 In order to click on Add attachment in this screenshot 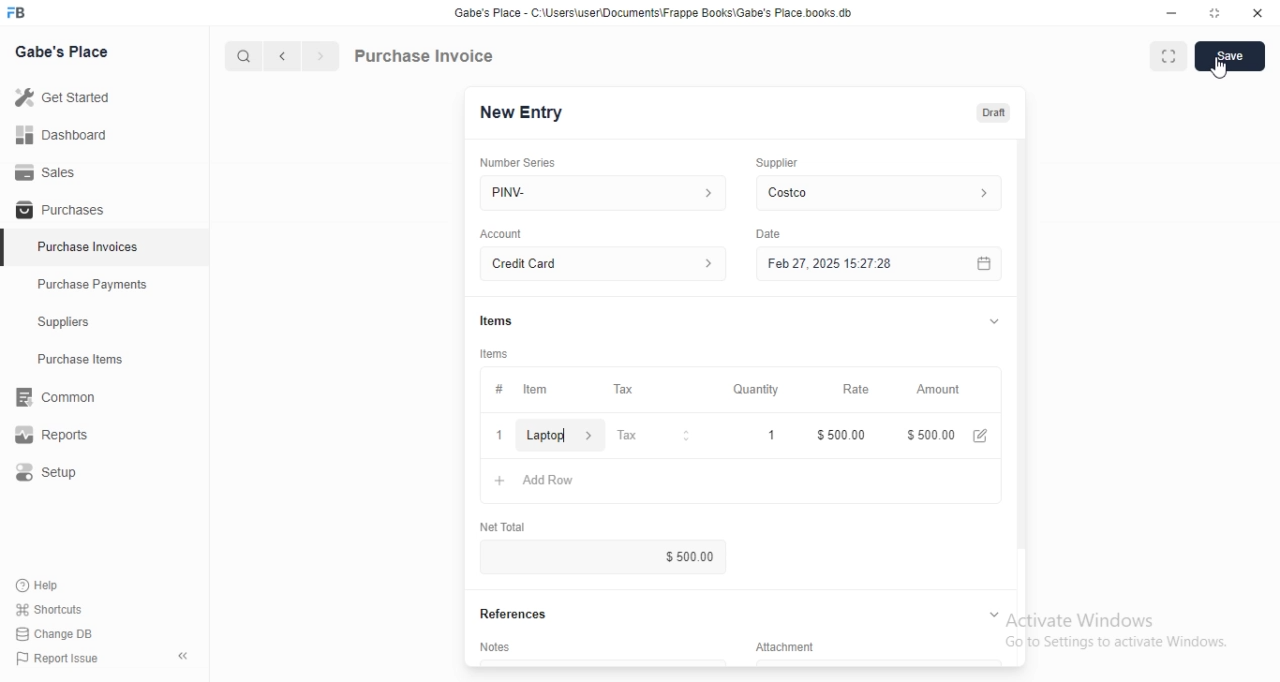, I will do `click(879, 662)`.